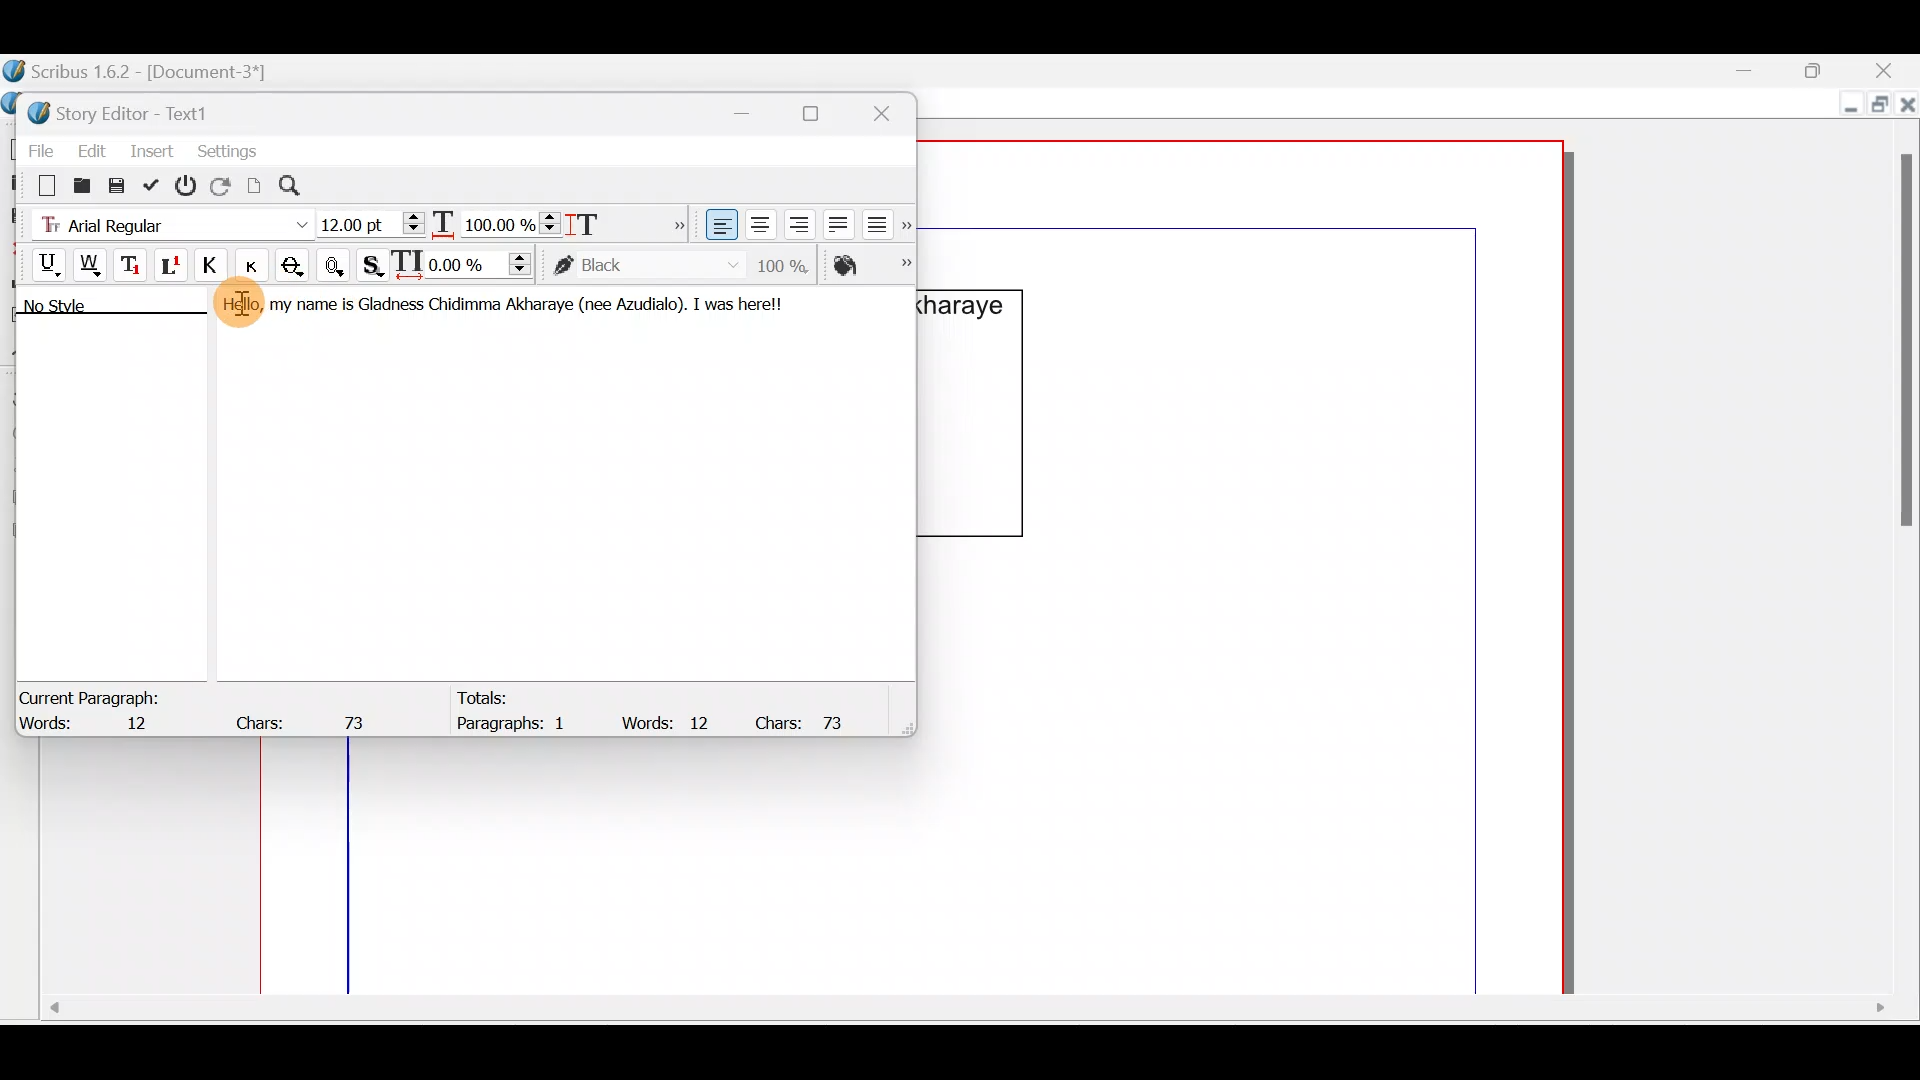 The height and width of the screenshot is (1080, 1920). What do you see at coordinates (255, 183) in the screenshot?
I see `Update text frame` at bounding box center [255, 183].